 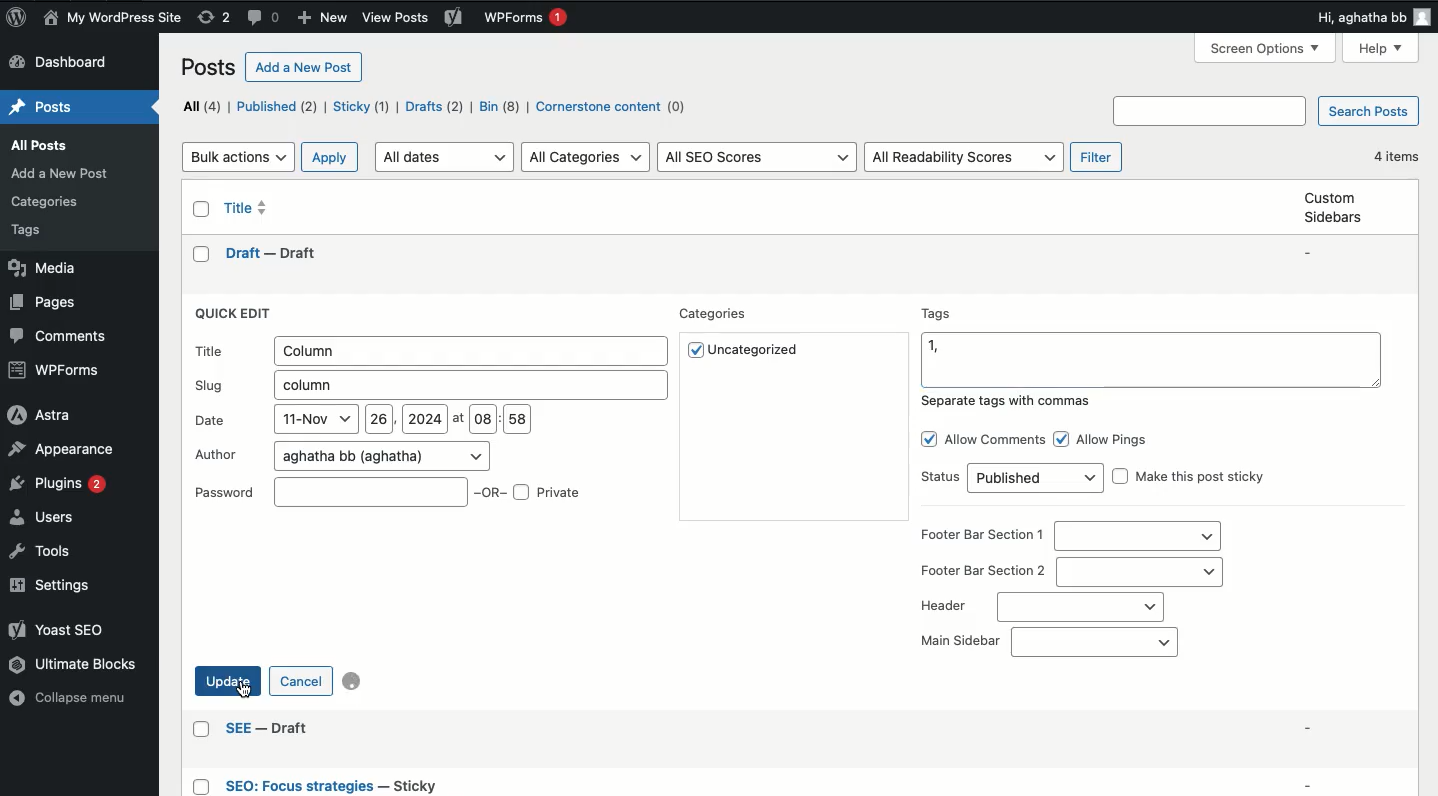 What do you see at coordinates (458, 418) in the screenshot?
I see `at` at bounding box center [458, 418].